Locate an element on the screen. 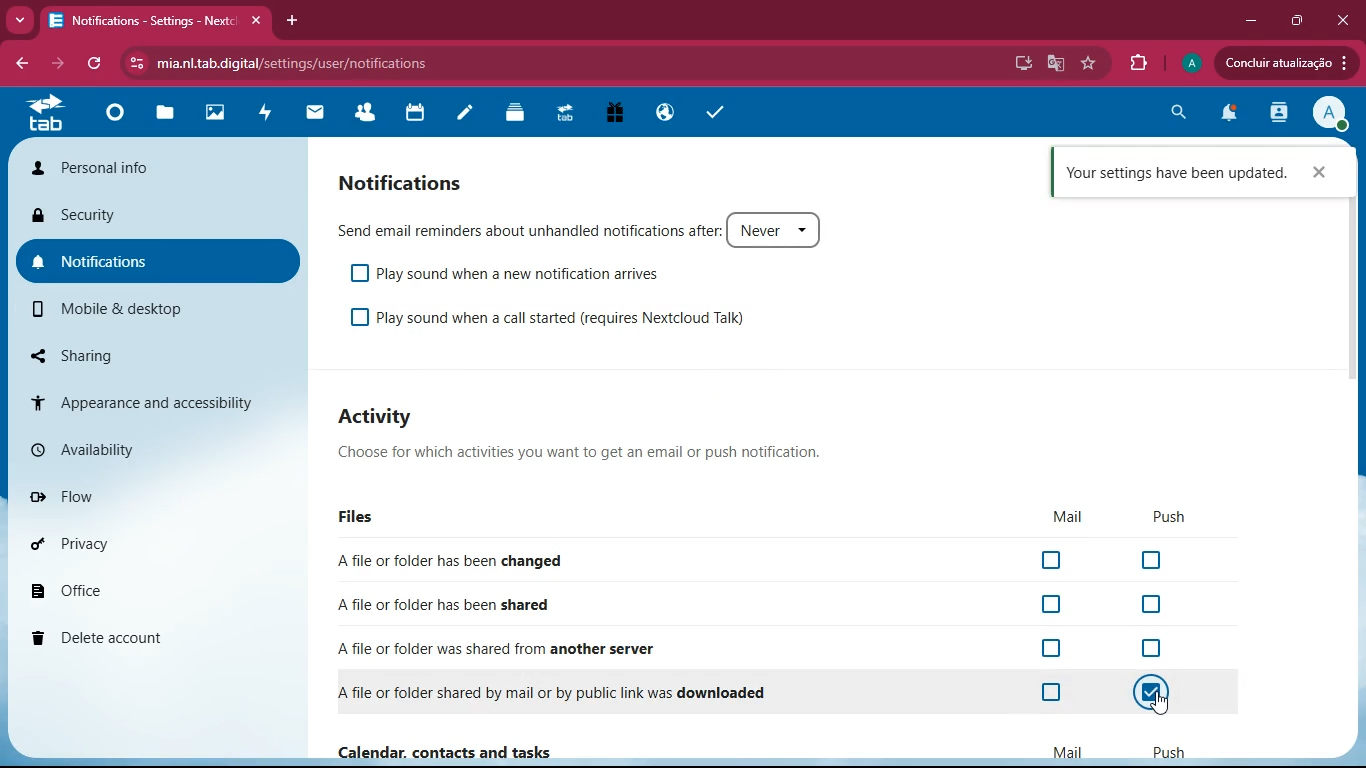  favourite is located at coordinates (1089, 65).